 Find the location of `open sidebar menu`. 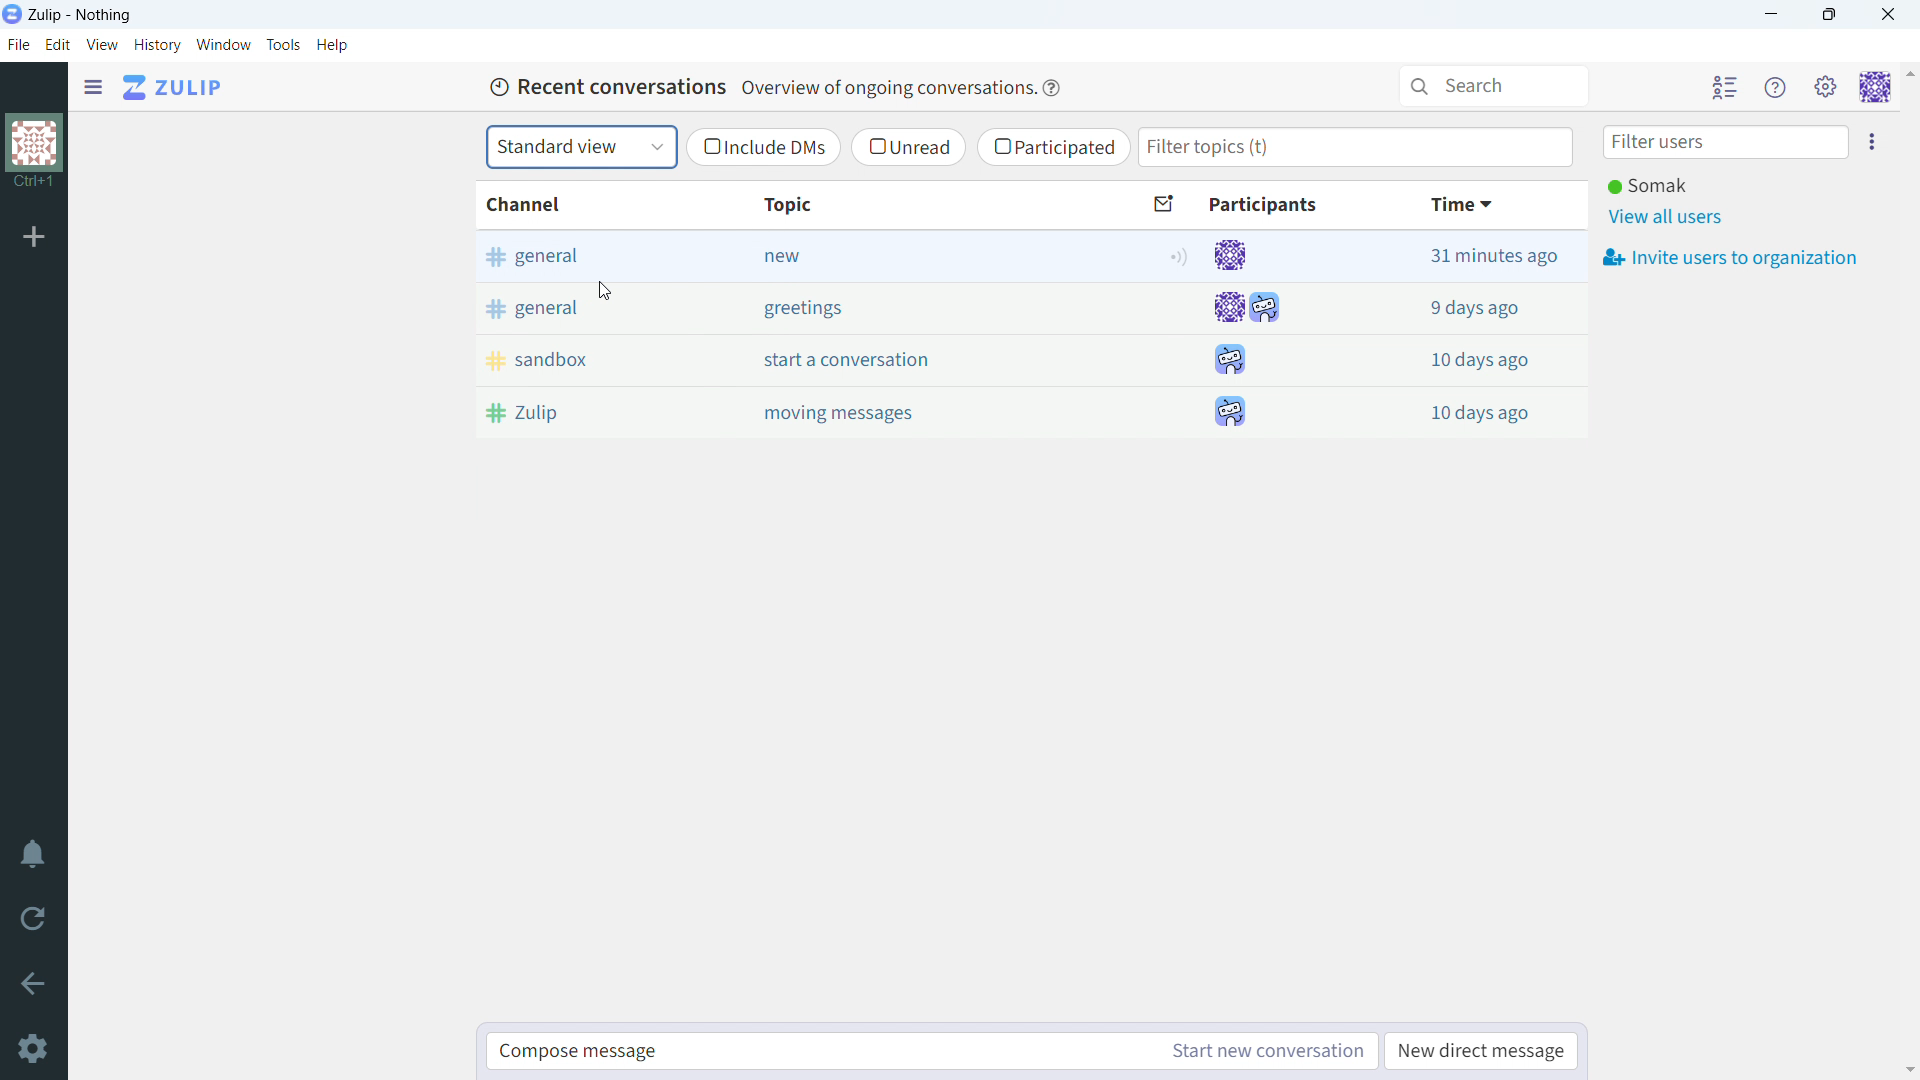

open sidebar menu is located at coordinates (94, 87).